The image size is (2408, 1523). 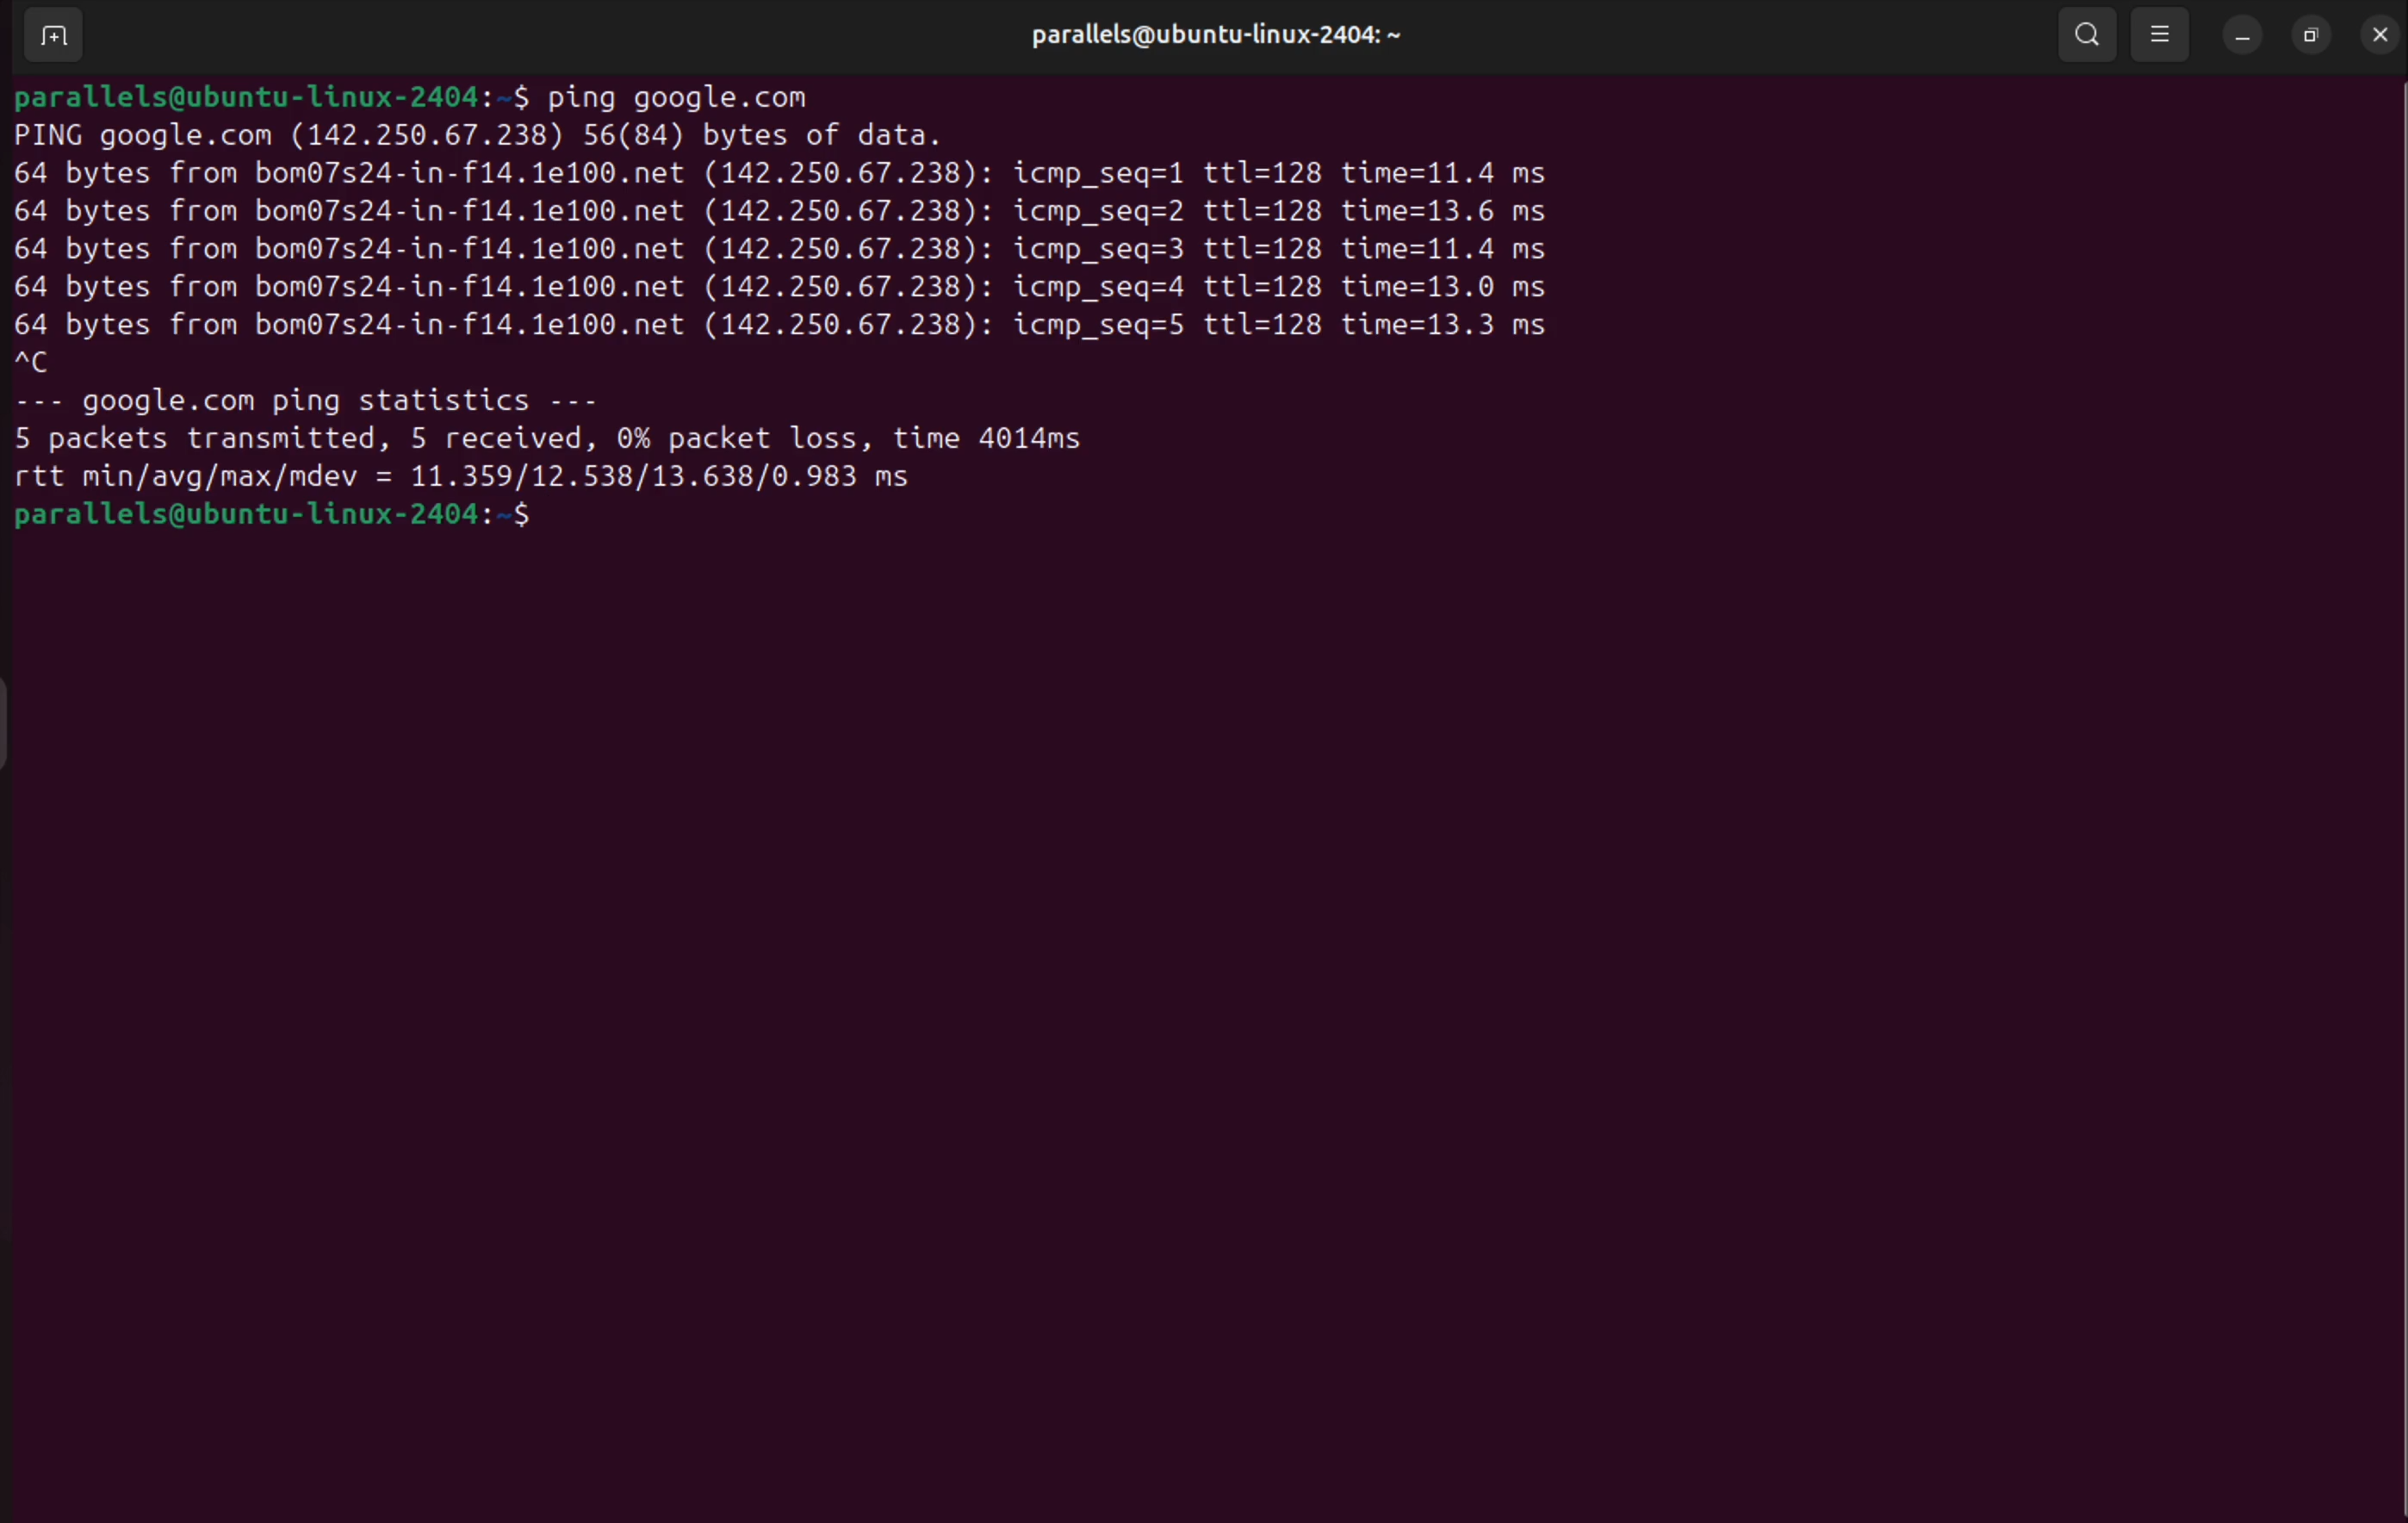 What do you see at coordinates (1444, 292) in the screenshot?
I see `time 1.4 ms` at bounding box center [1444, 292].